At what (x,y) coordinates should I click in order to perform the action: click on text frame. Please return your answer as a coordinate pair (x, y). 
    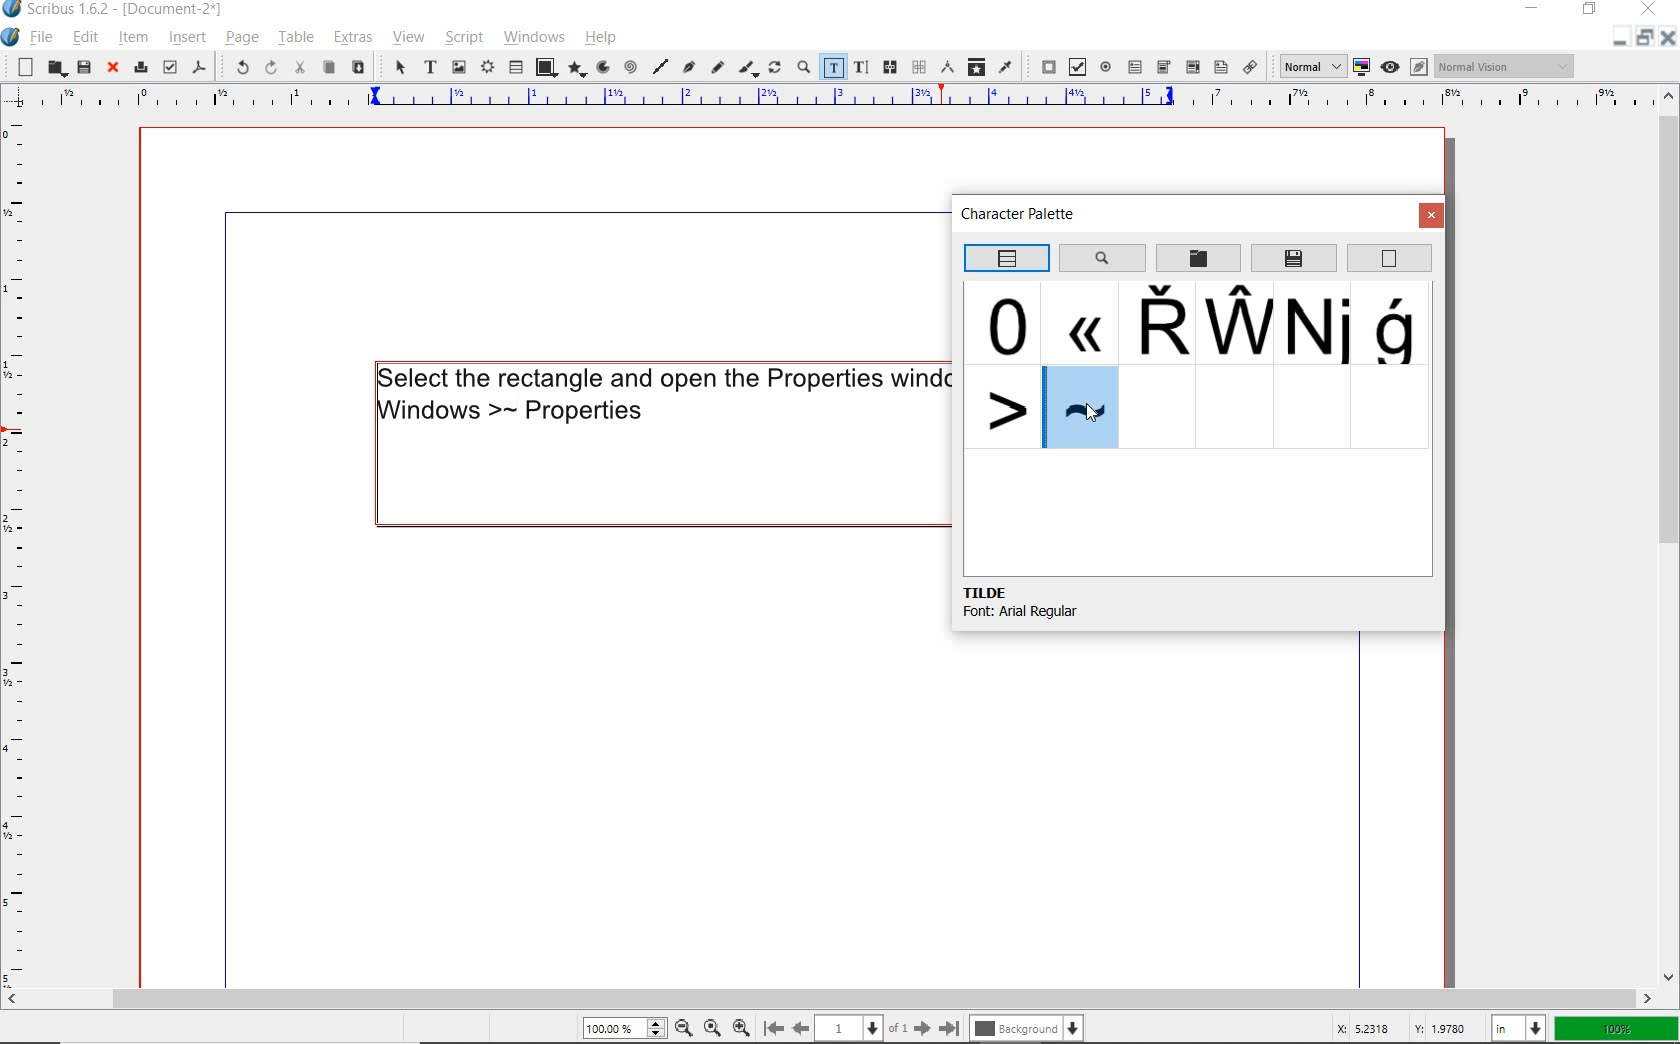
    Looking at the image, I should click on (431, 68).